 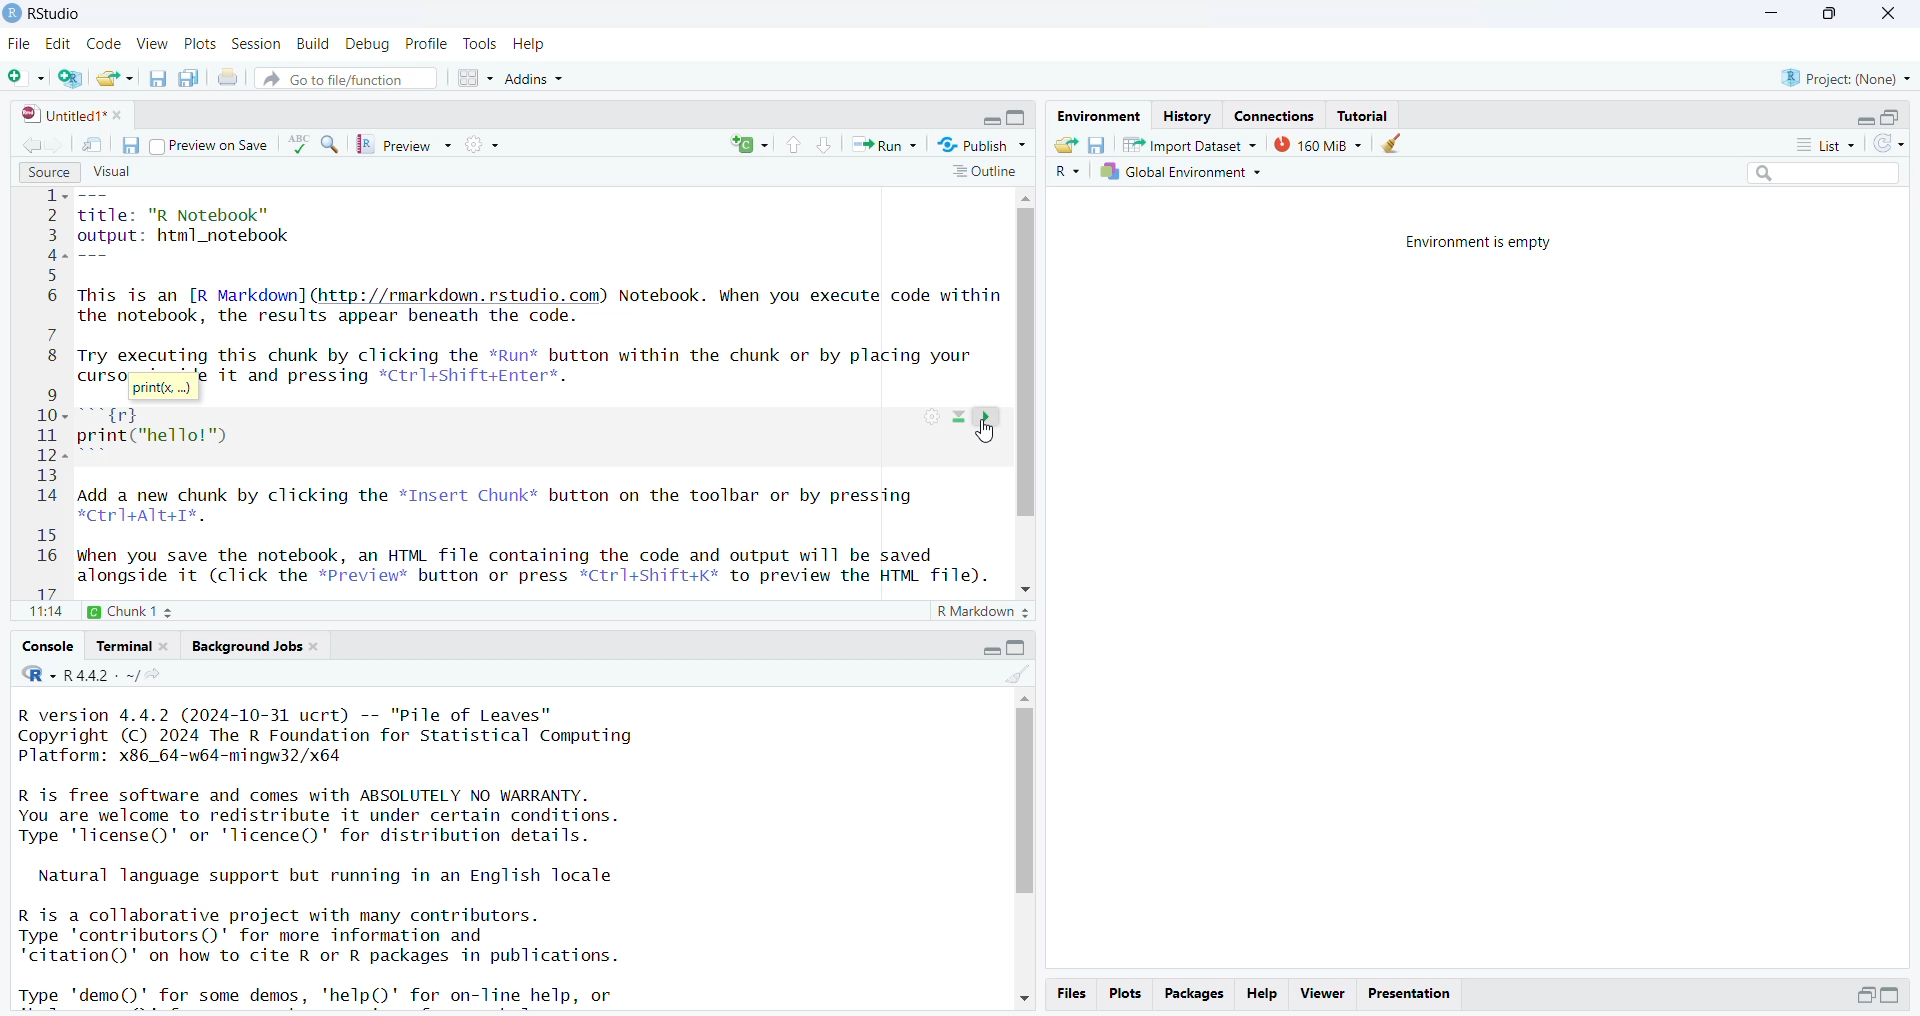 What do you see at coordinates (1885, 13) in the screenshot?
I see `close` at bounding box center [1885, 13].